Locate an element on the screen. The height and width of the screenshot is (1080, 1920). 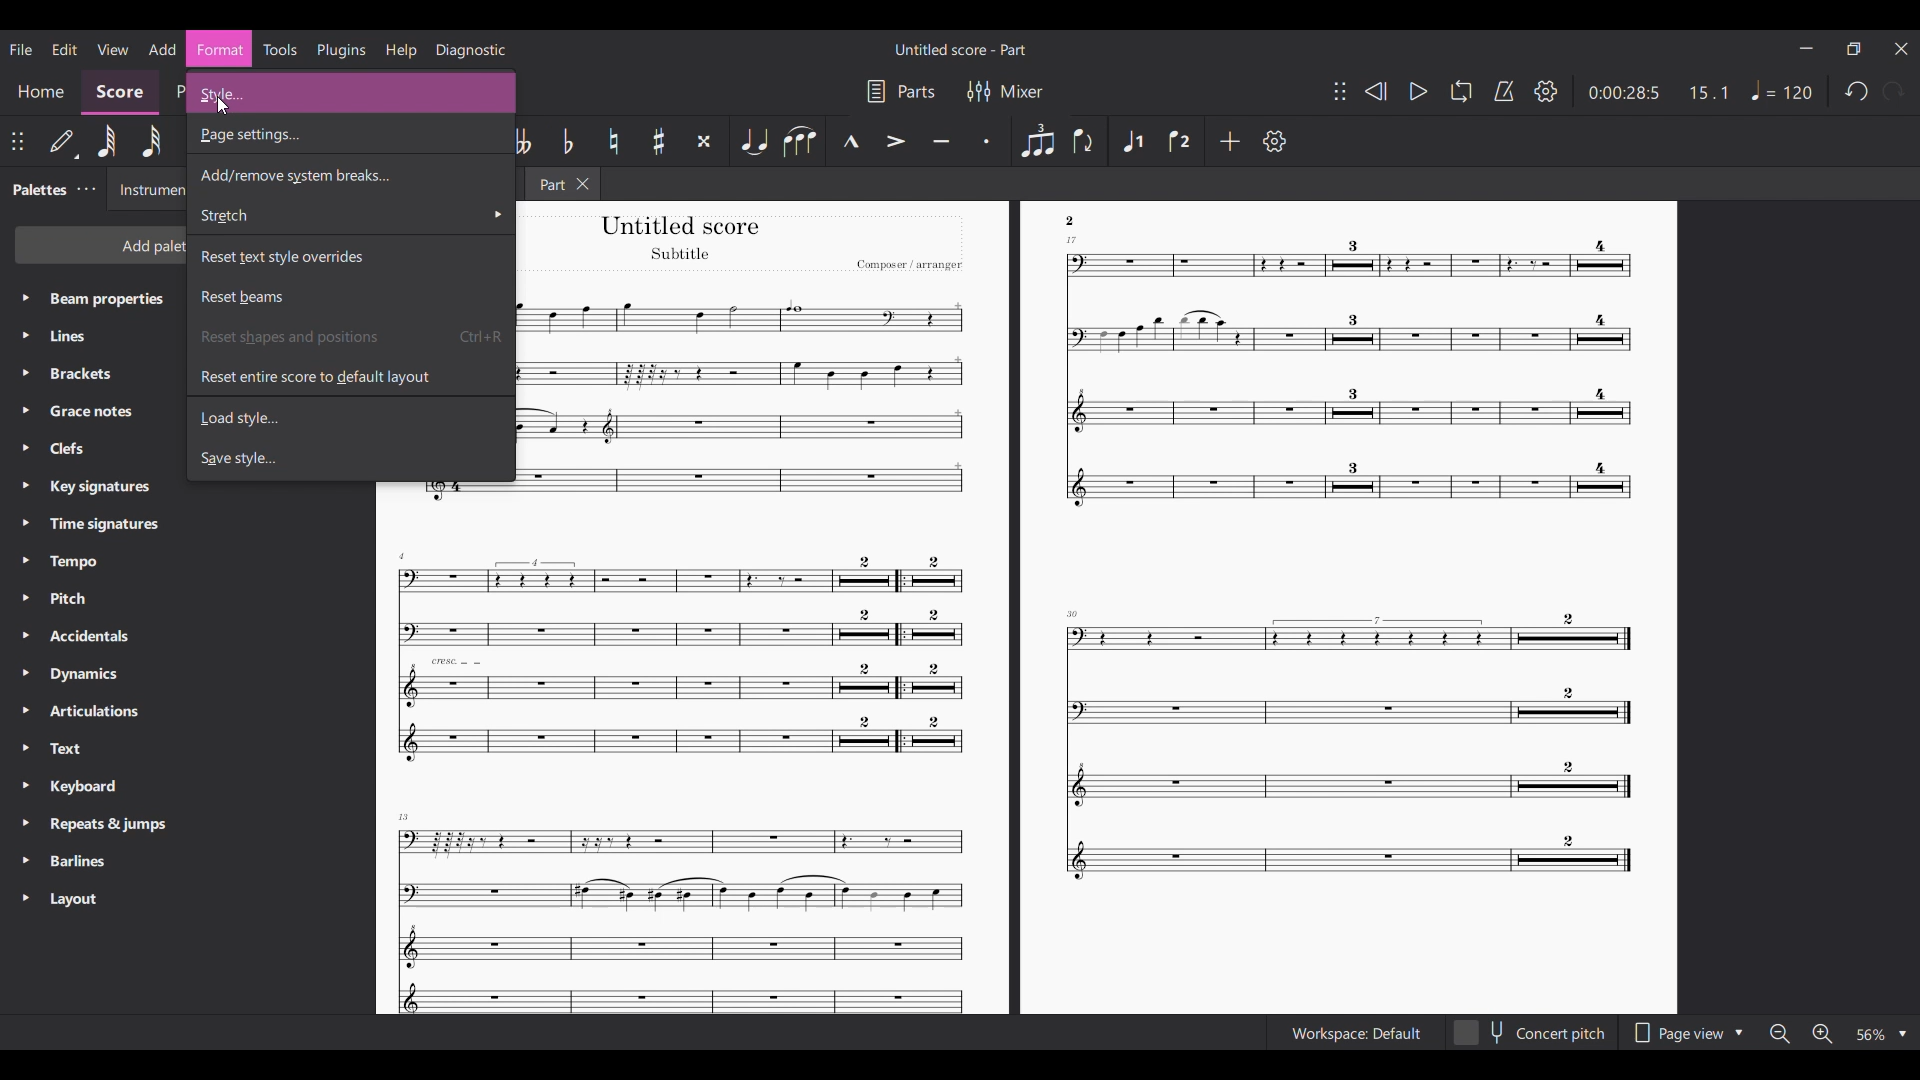
Requests & jumps is located at coordinates (92, 824).